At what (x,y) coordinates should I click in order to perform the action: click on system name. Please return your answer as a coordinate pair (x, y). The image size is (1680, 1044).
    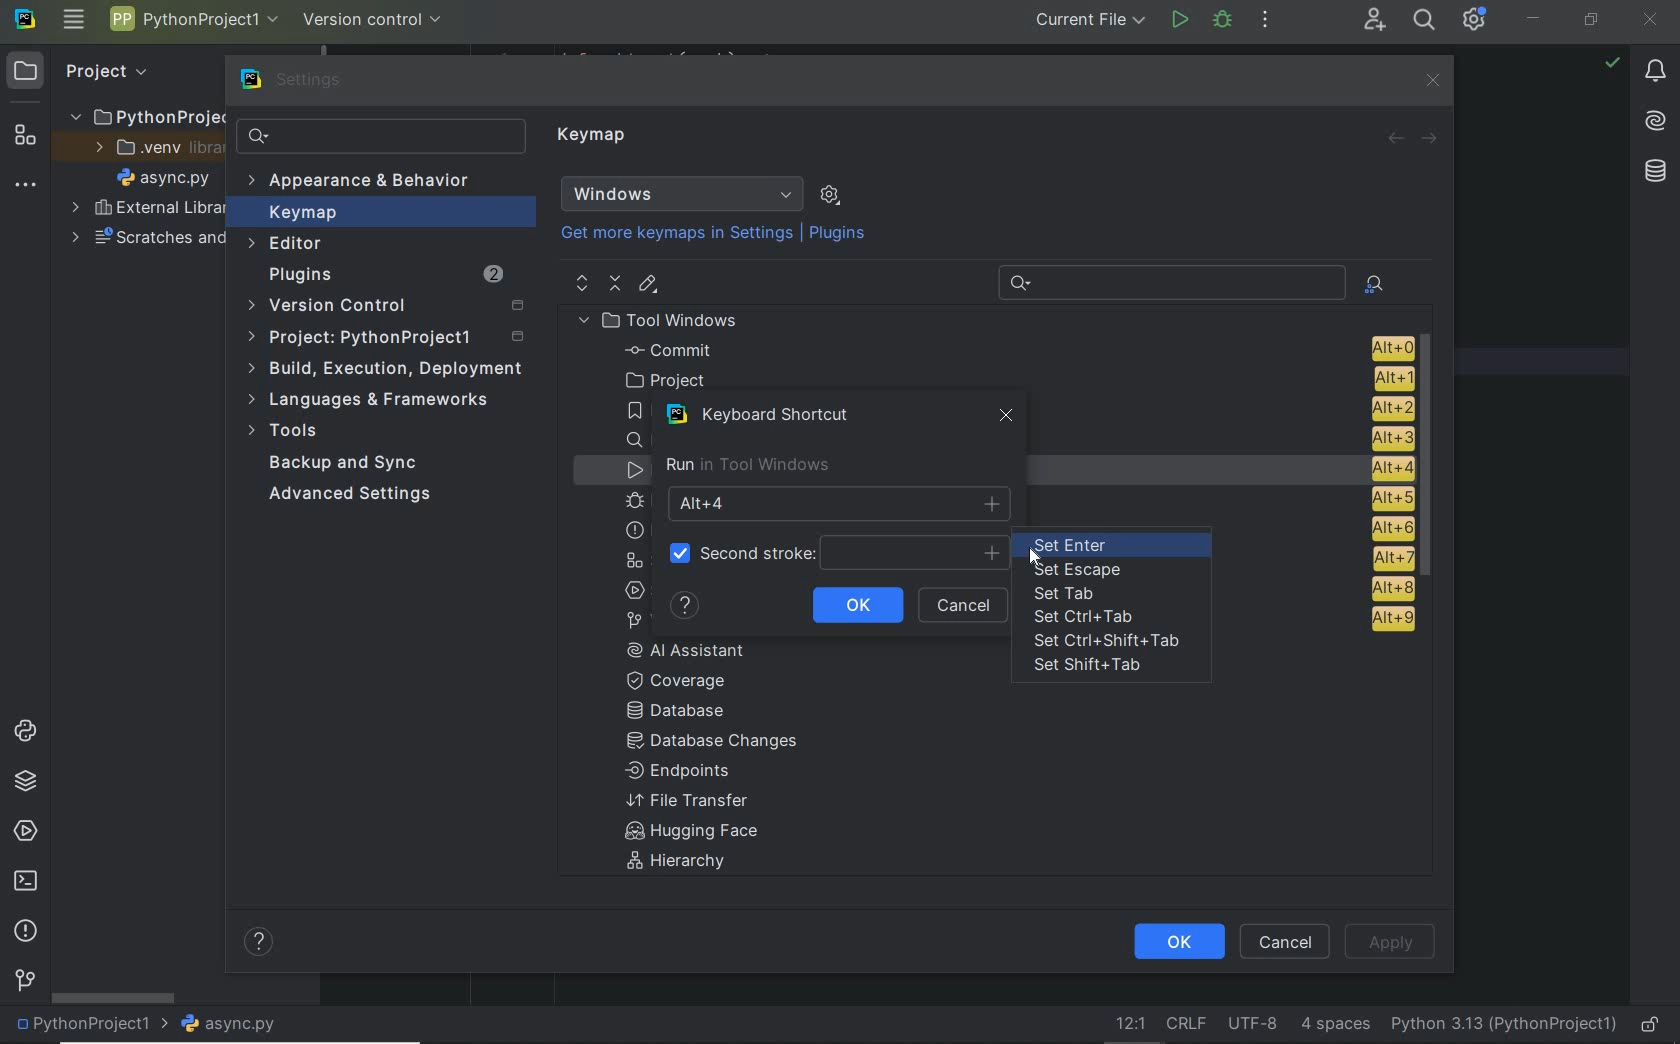
    Looking at the image, I should click on (25, 20).